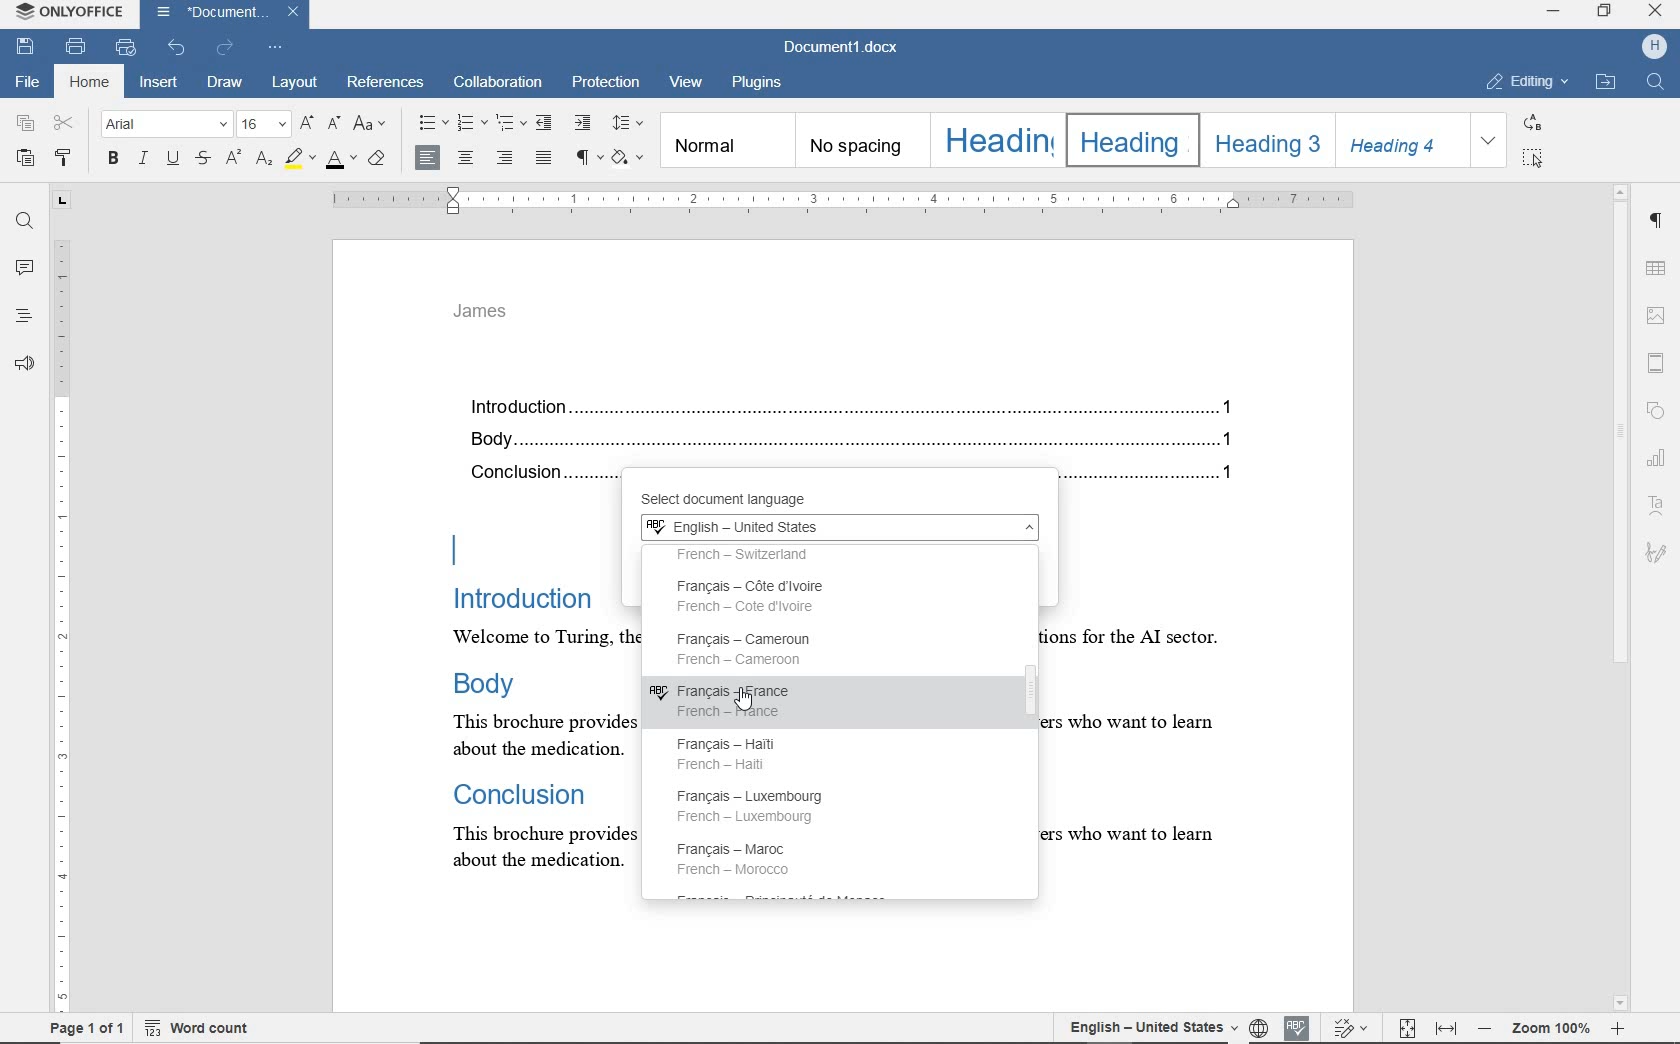 The width and height of the screenshot is (1680, 1044). I want to click on increase indent, so click(581, 121).